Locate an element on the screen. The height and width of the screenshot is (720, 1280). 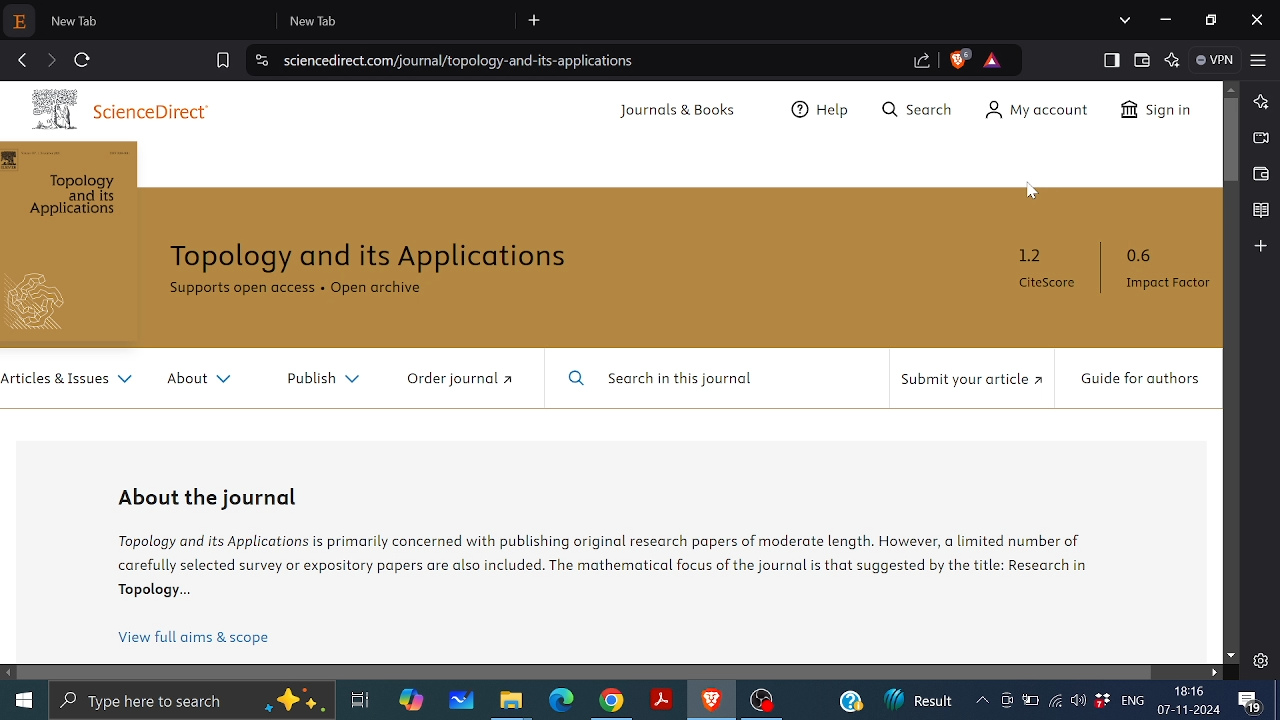
Brave browser is located at coordinates (710, 701).